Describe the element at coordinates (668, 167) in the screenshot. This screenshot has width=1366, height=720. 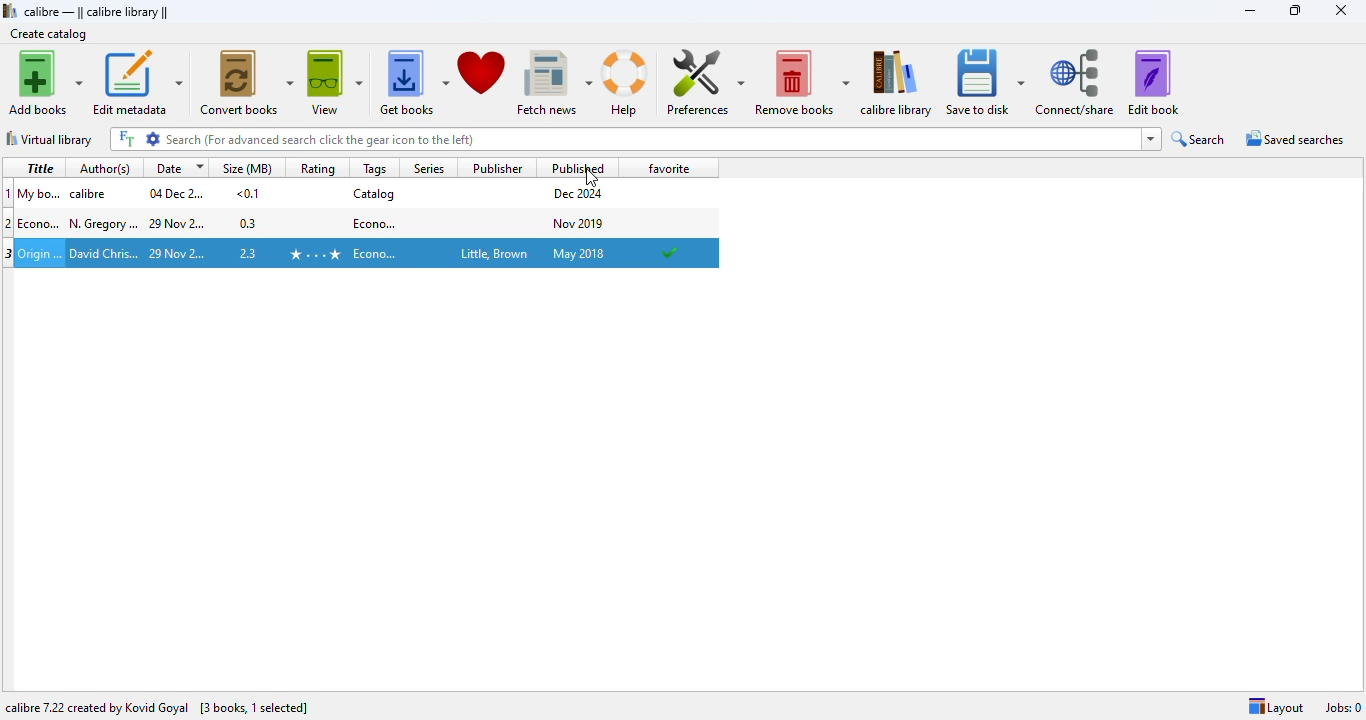
I see `favorite` at that location.